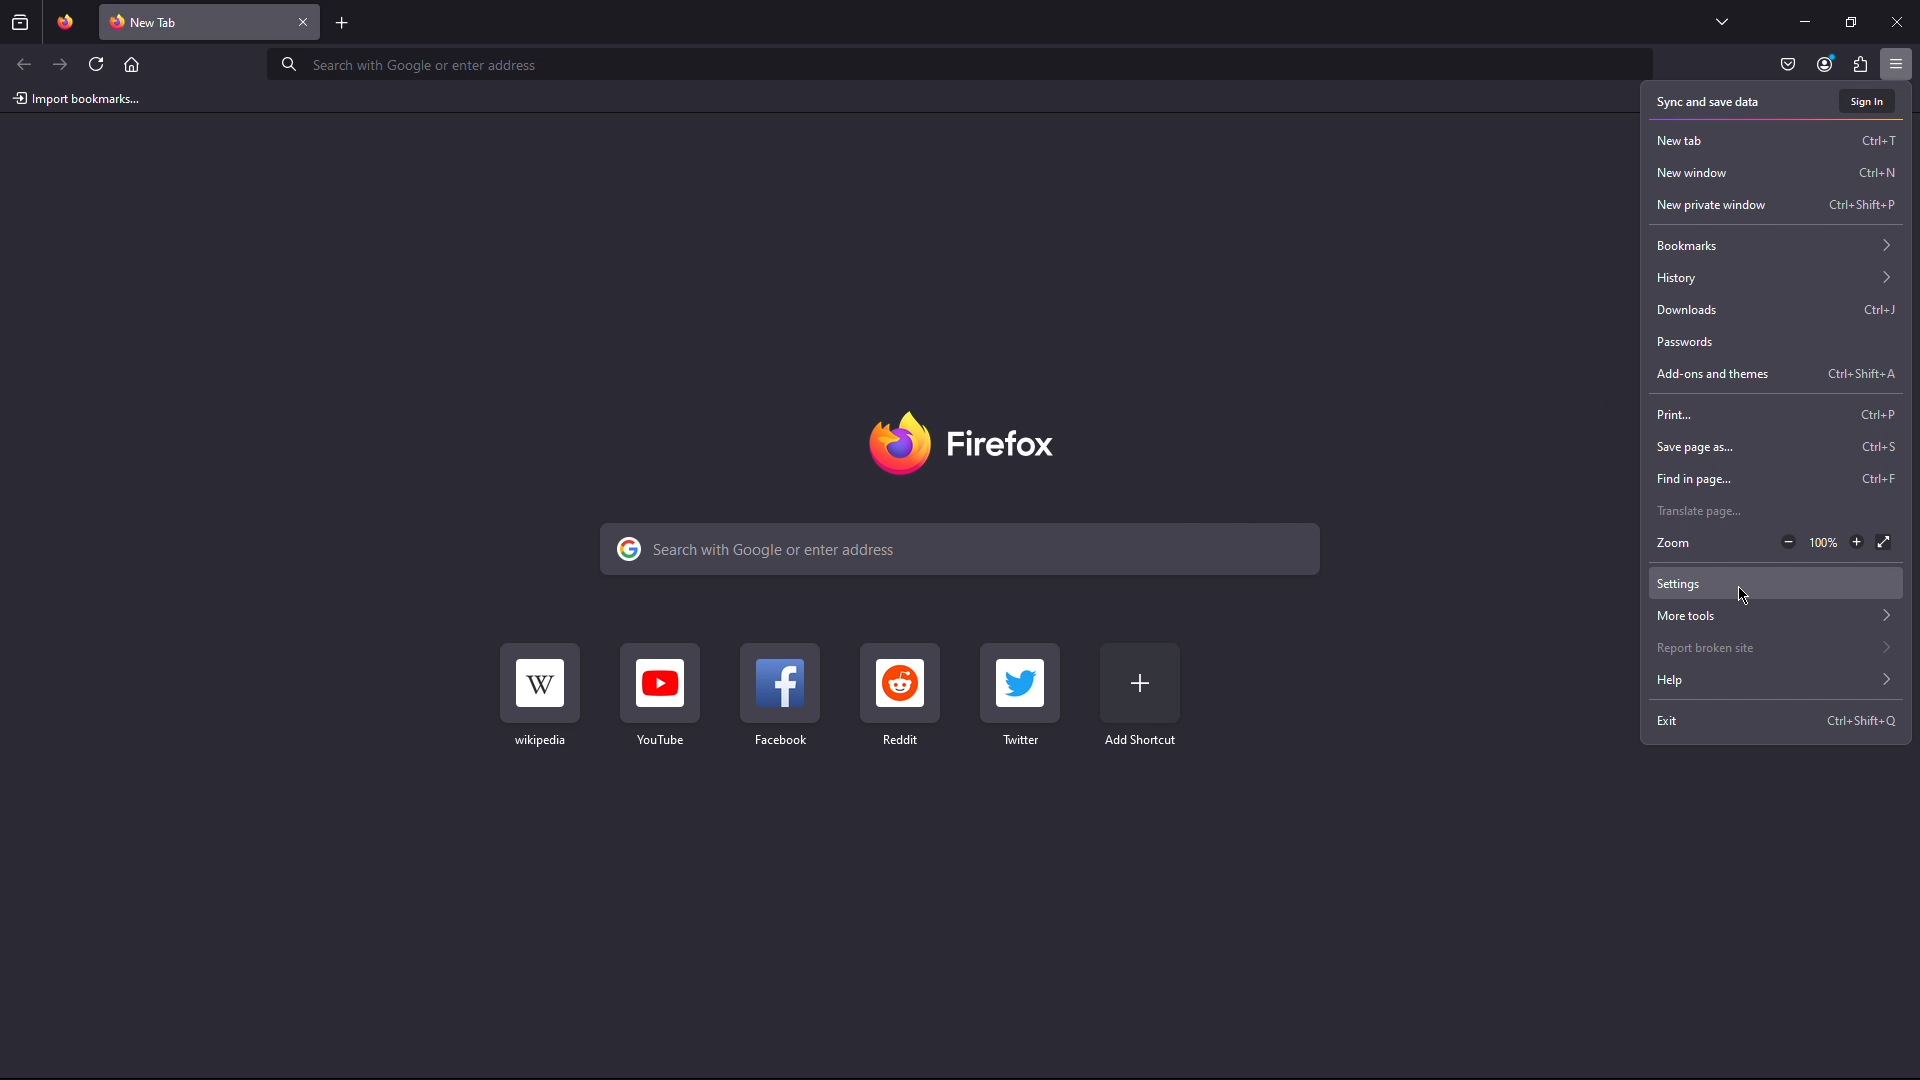 The width and height of the screenshot is (1920, 1080). Describe the element at coordinates (1861, 66) in the screenshot. I see `Plugin` at that location.